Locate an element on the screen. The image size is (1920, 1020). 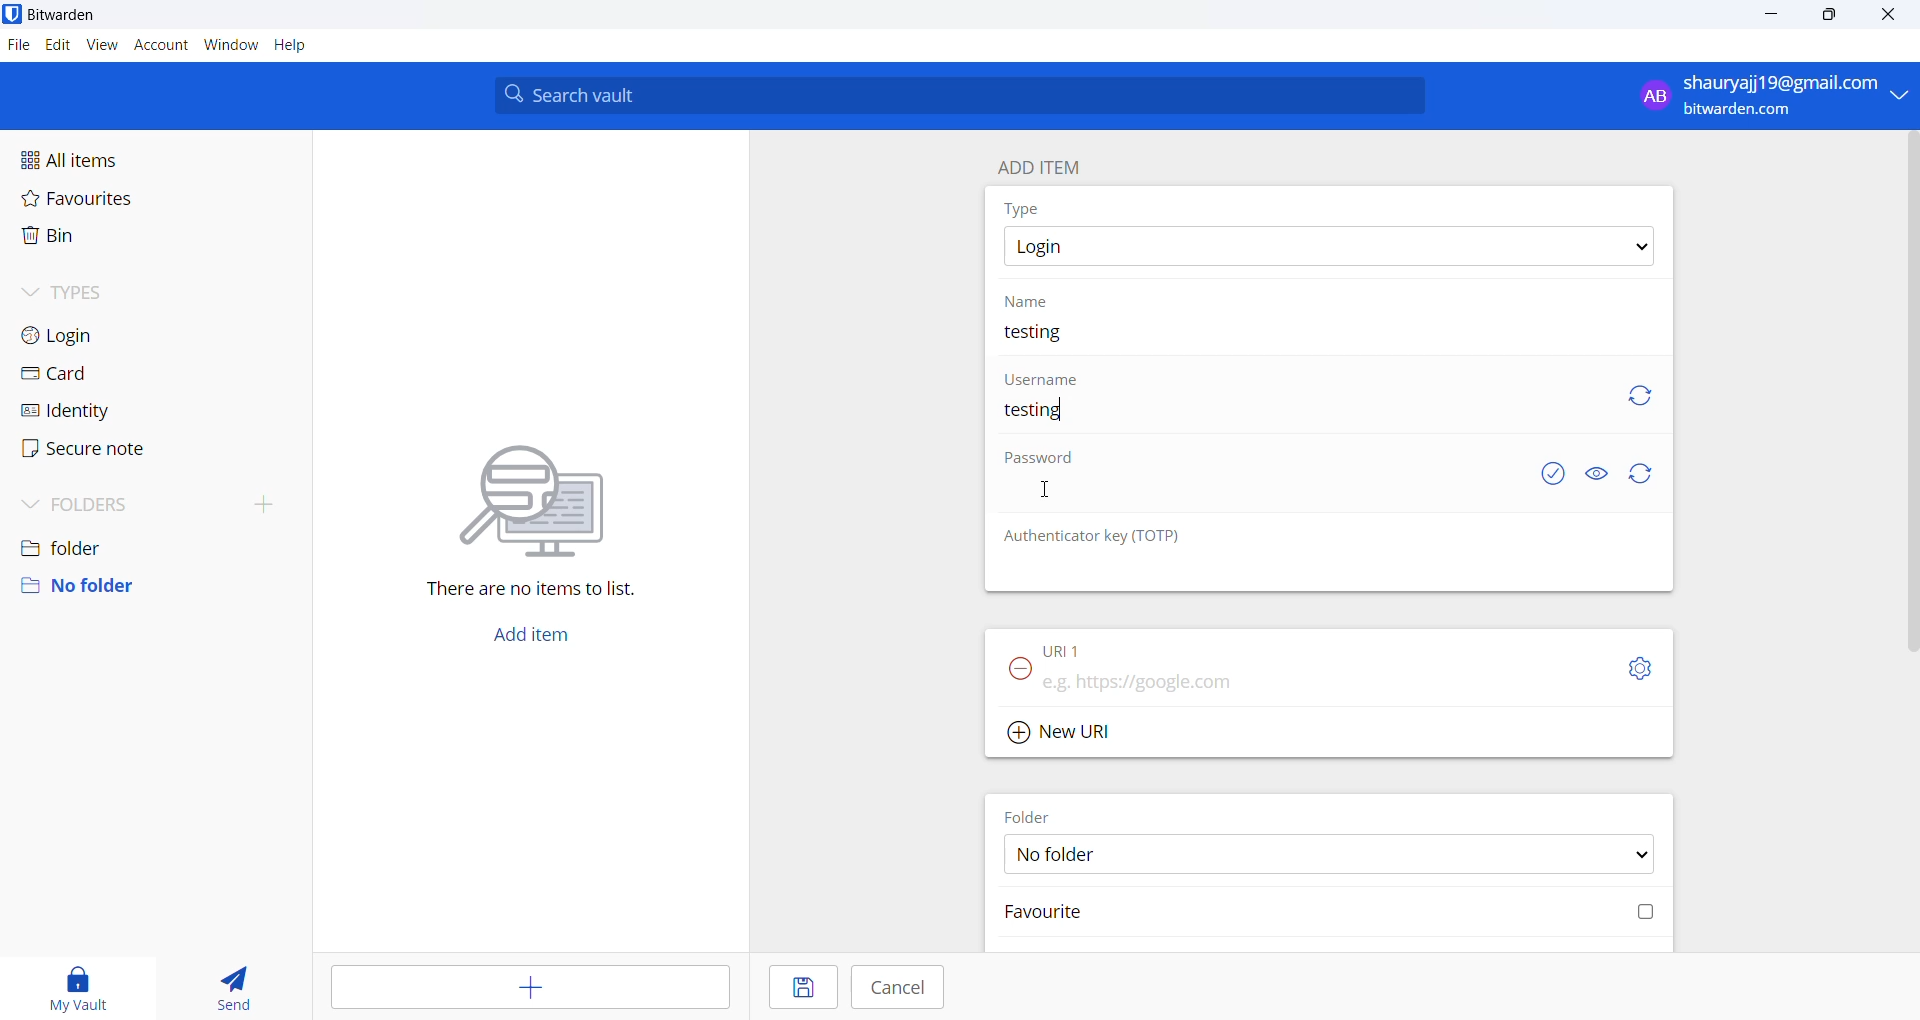
secure note is located at coordinates (101, 450).